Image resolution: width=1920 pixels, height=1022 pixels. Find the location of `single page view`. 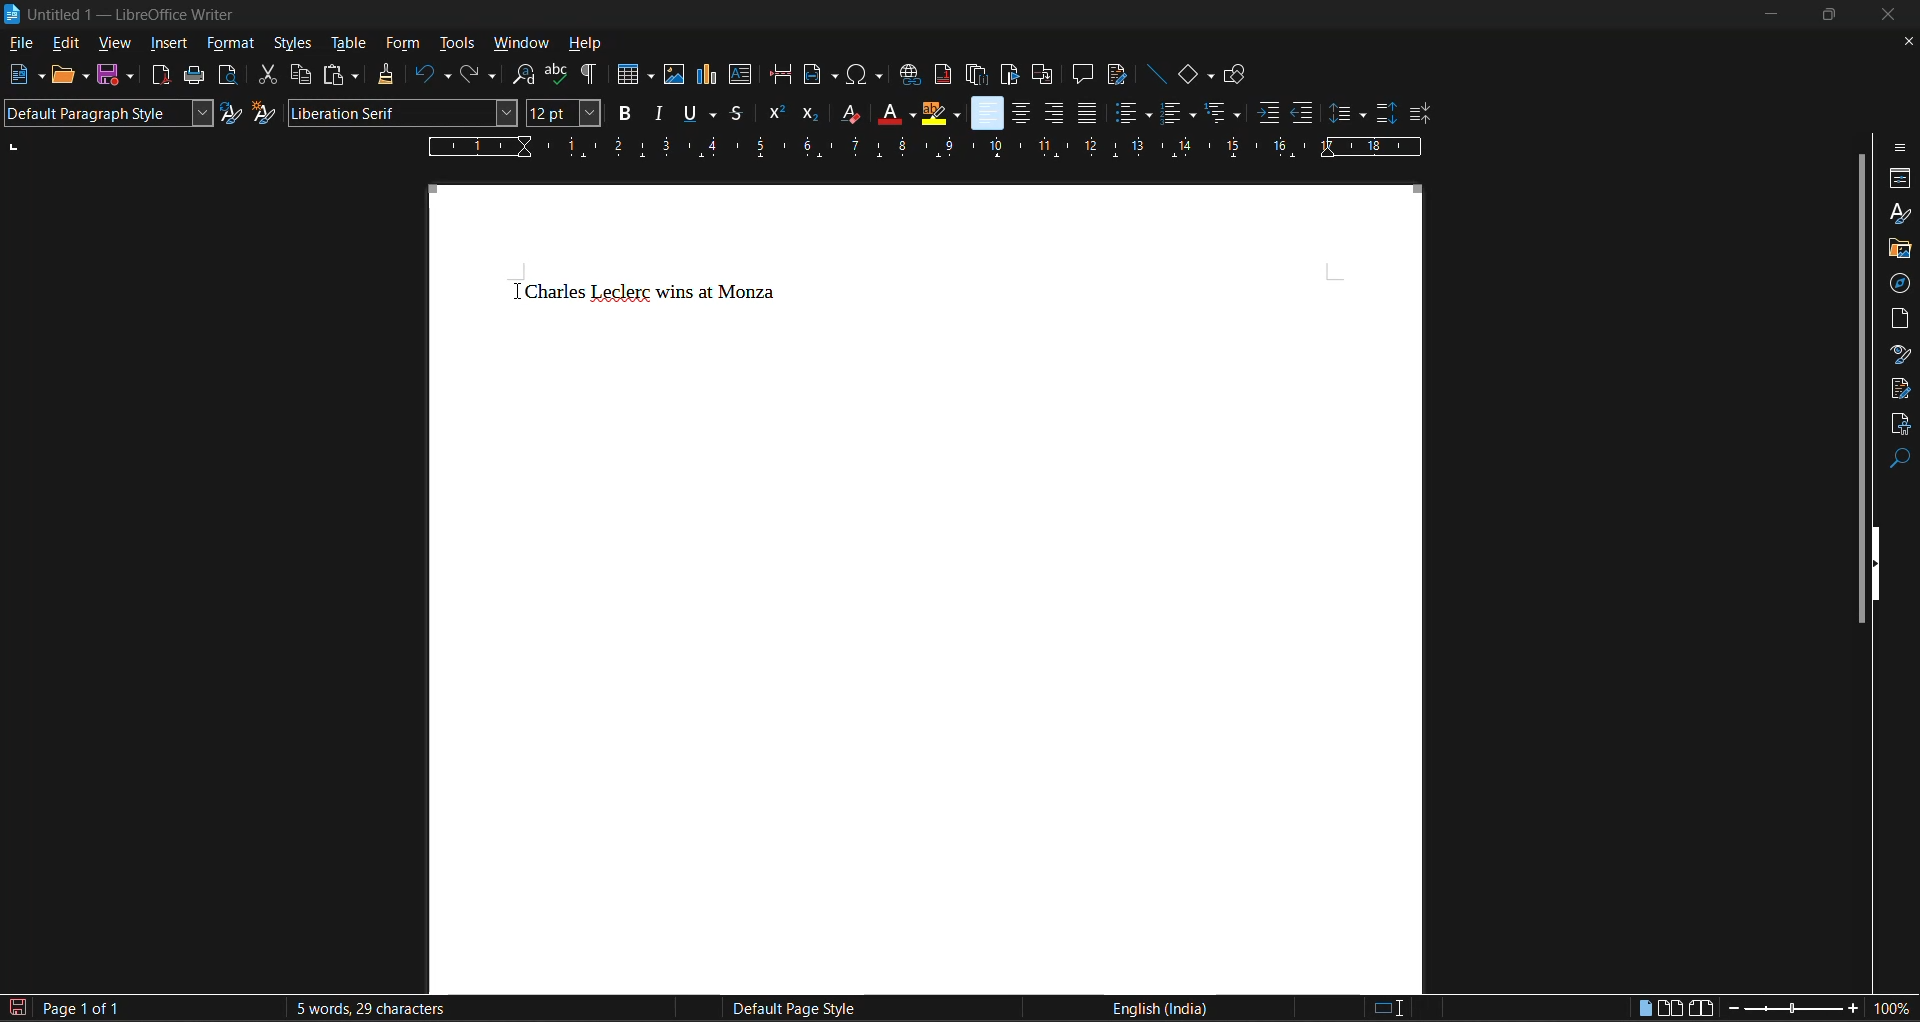

single page view is located at coordinates (1646, 1010).